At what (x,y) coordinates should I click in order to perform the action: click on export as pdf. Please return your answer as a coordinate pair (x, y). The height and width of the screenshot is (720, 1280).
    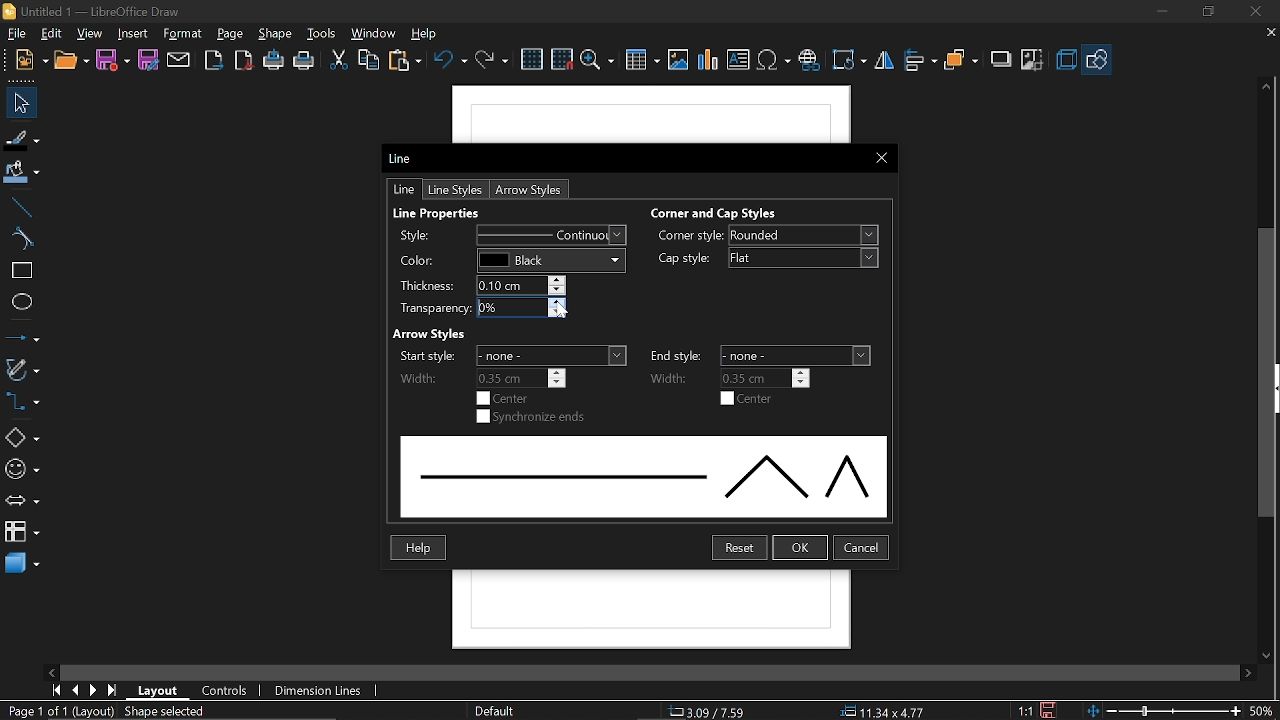
    Looking at the image, I should click on (242, 60).